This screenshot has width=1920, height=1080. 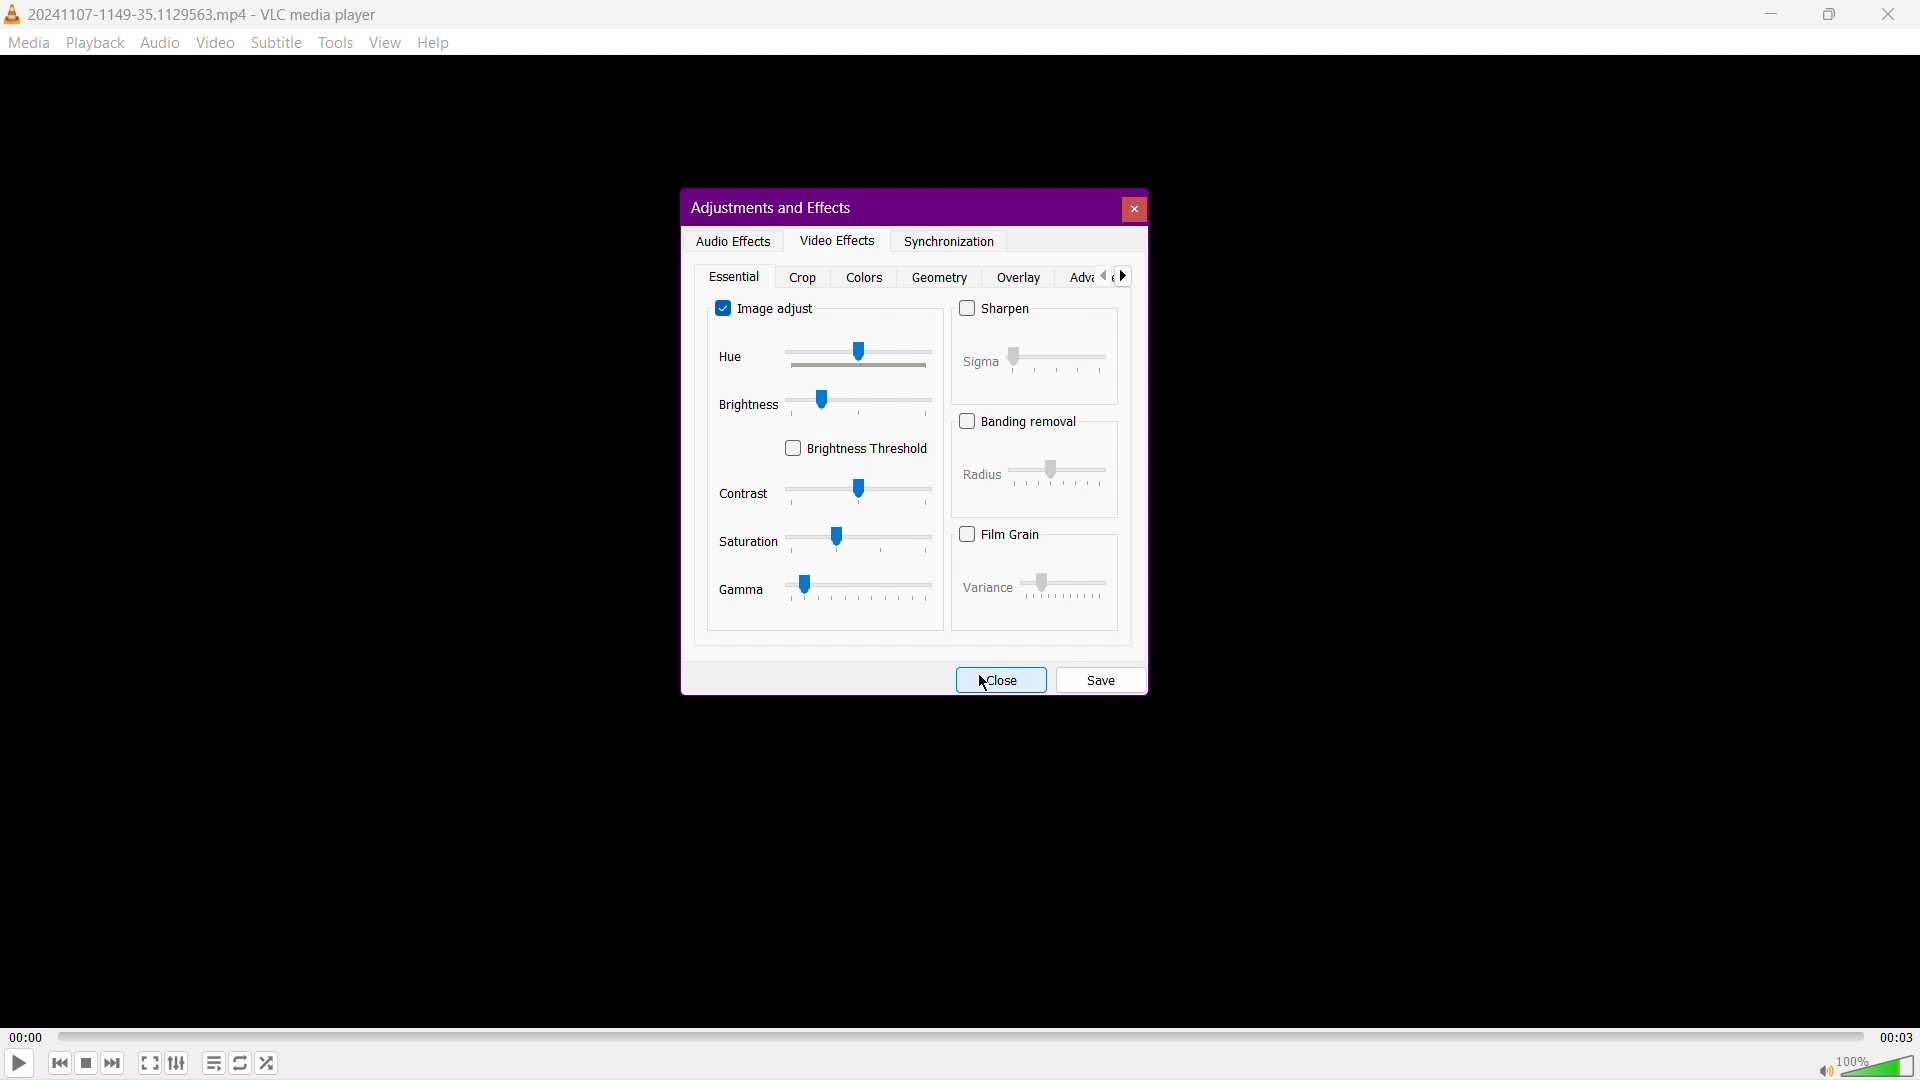 What do you see at coordinates (113, 1065) in the screenshot?
I see `Skip Forward` at bounding box center [113, 1065].